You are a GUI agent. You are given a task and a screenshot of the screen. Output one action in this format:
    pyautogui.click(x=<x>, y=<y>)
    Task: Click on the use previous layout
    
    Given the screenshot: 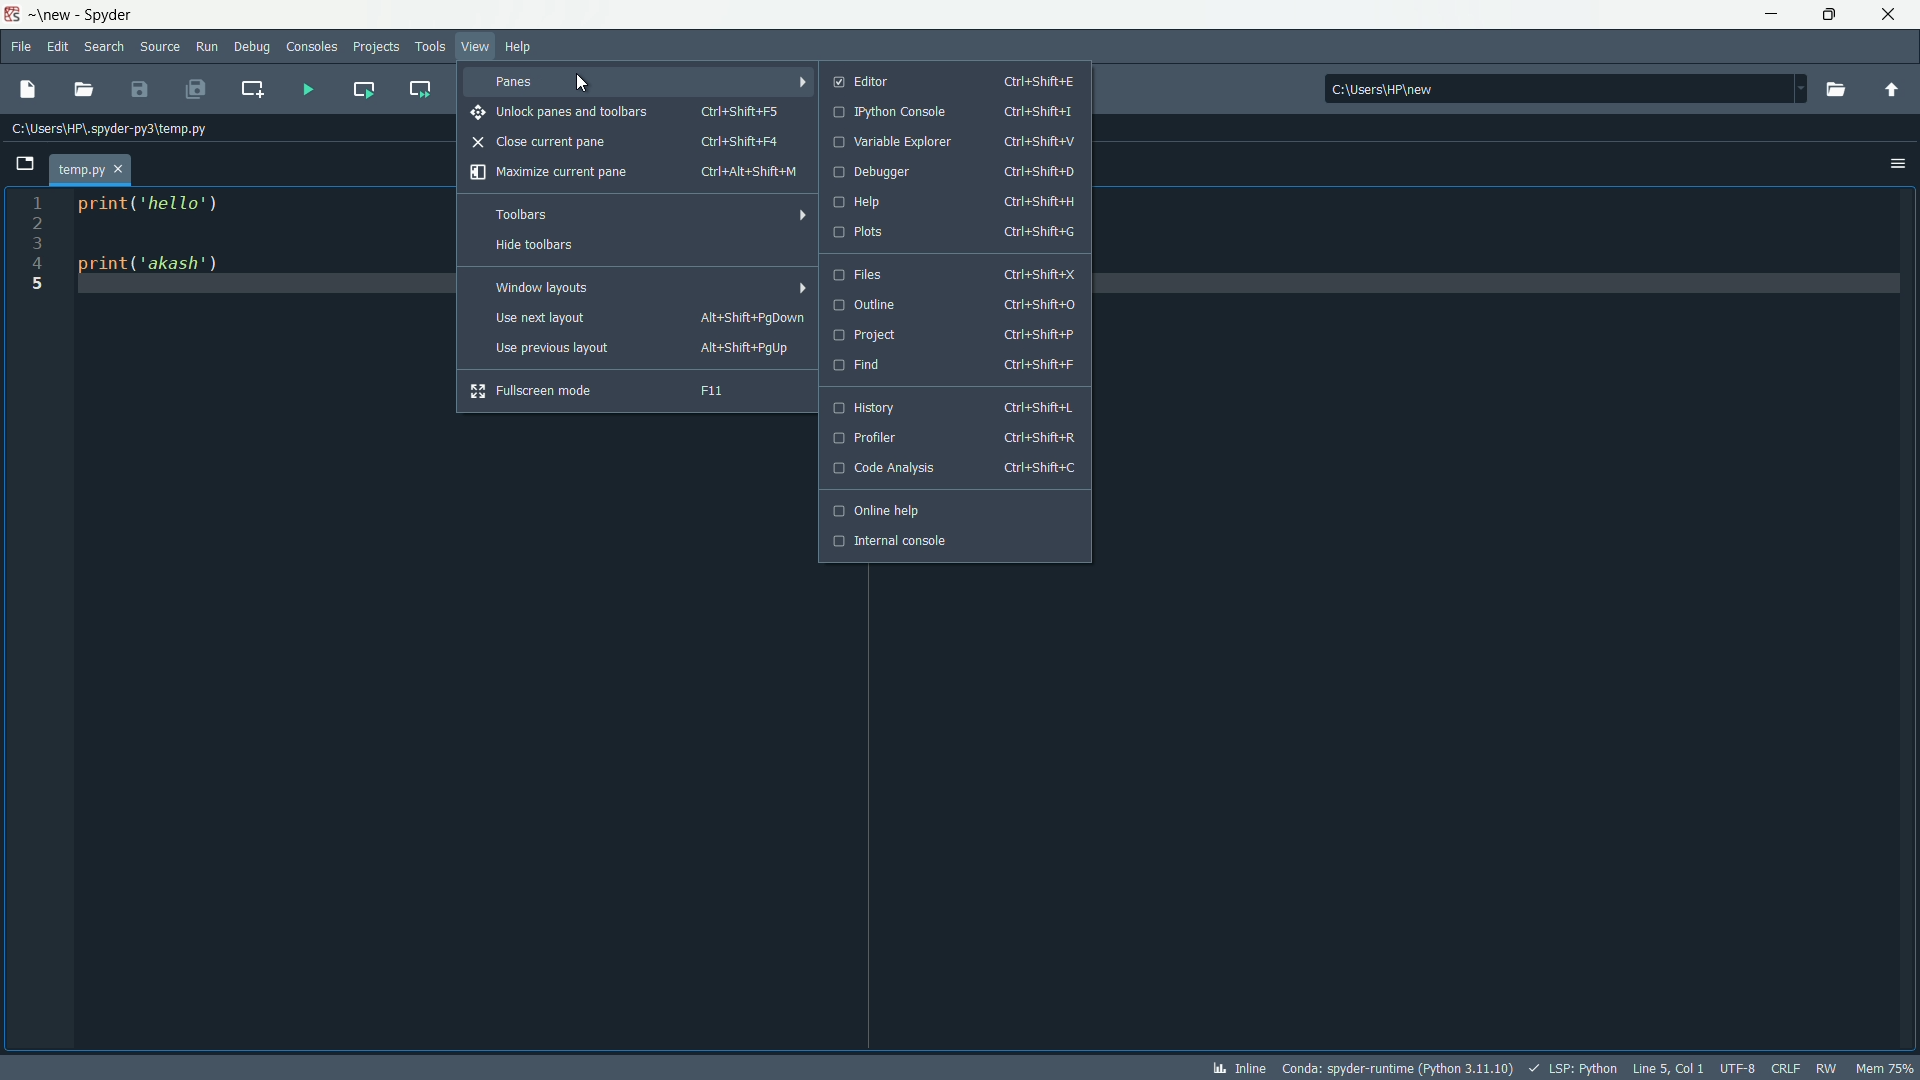 What is the action you would take?
    pyautogui.click(x=644, y=349)
    